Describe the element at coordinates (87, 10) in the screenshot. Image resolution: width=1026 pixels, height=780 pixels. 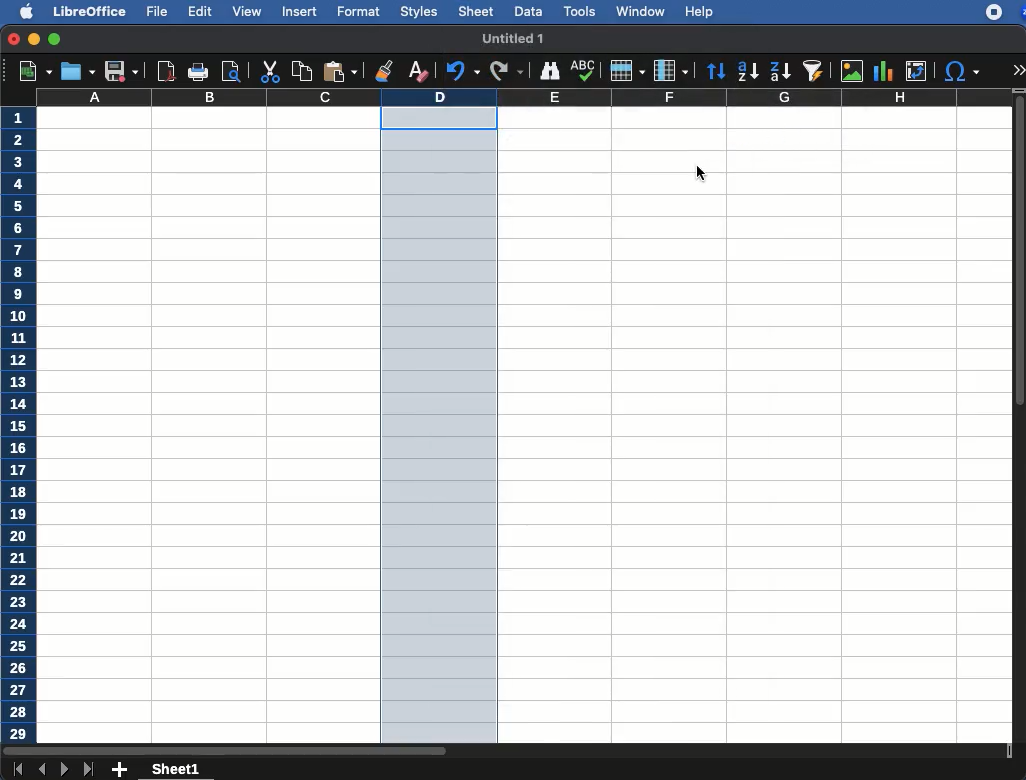
I see `libreoffice` at that location.